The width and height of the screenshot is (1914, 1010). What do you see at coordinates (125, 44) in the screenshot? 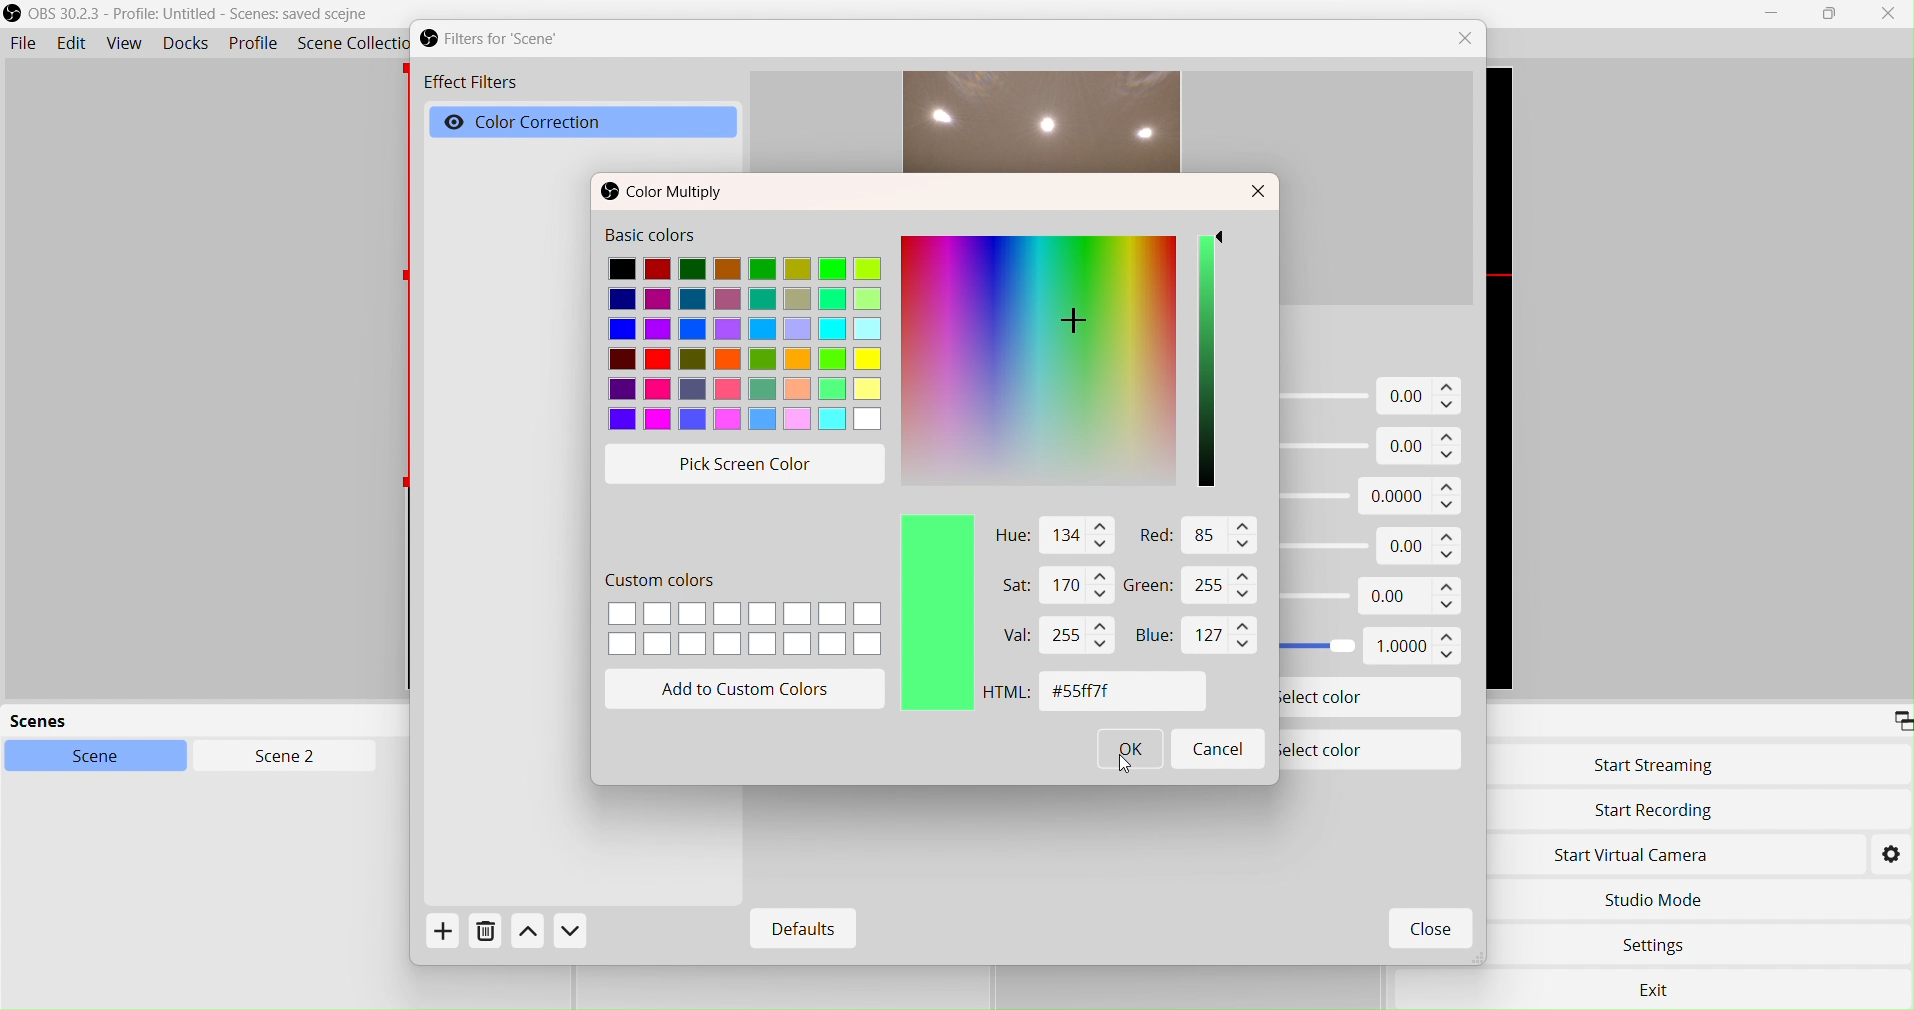
I see `View` at bounding box center [125, 44].